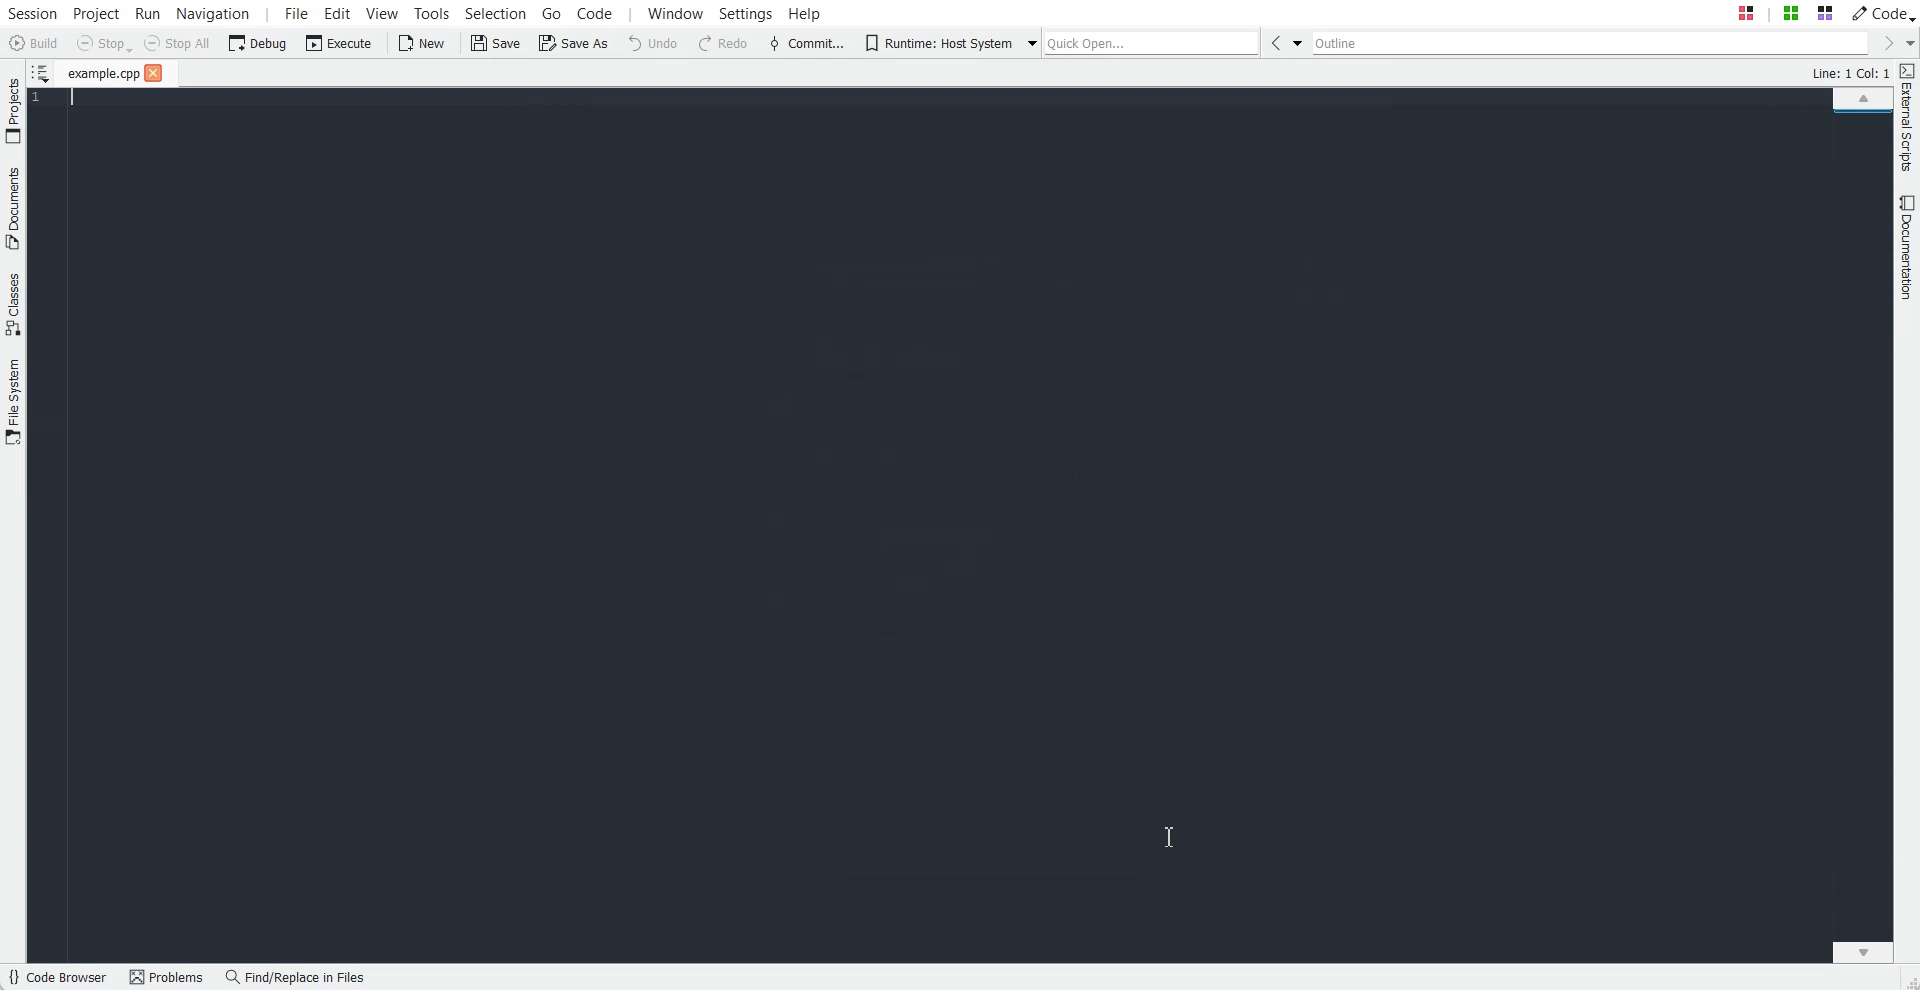 Image resolution: width=1920 pixels, height=990 pixels. Describe the element at coordinates (1296, 42) in the screenshot. I see `Drop down box` at that location.